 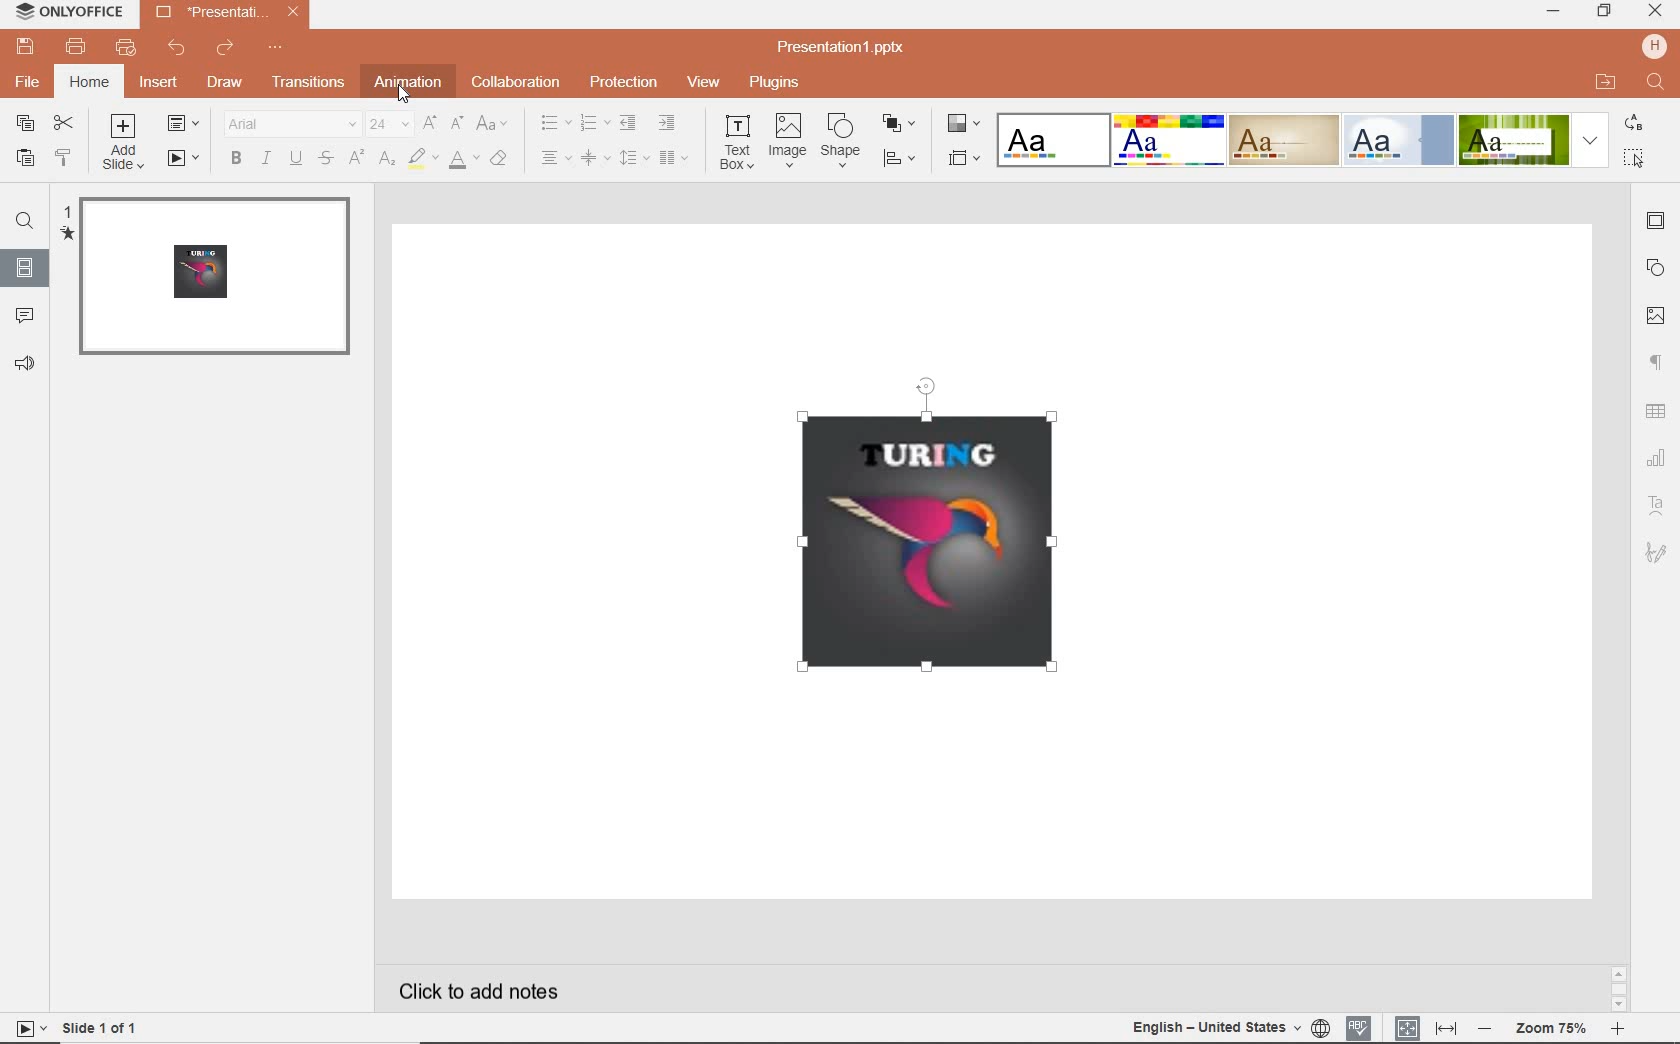 I want to click on horizontal align, so click(x=553, y=158).